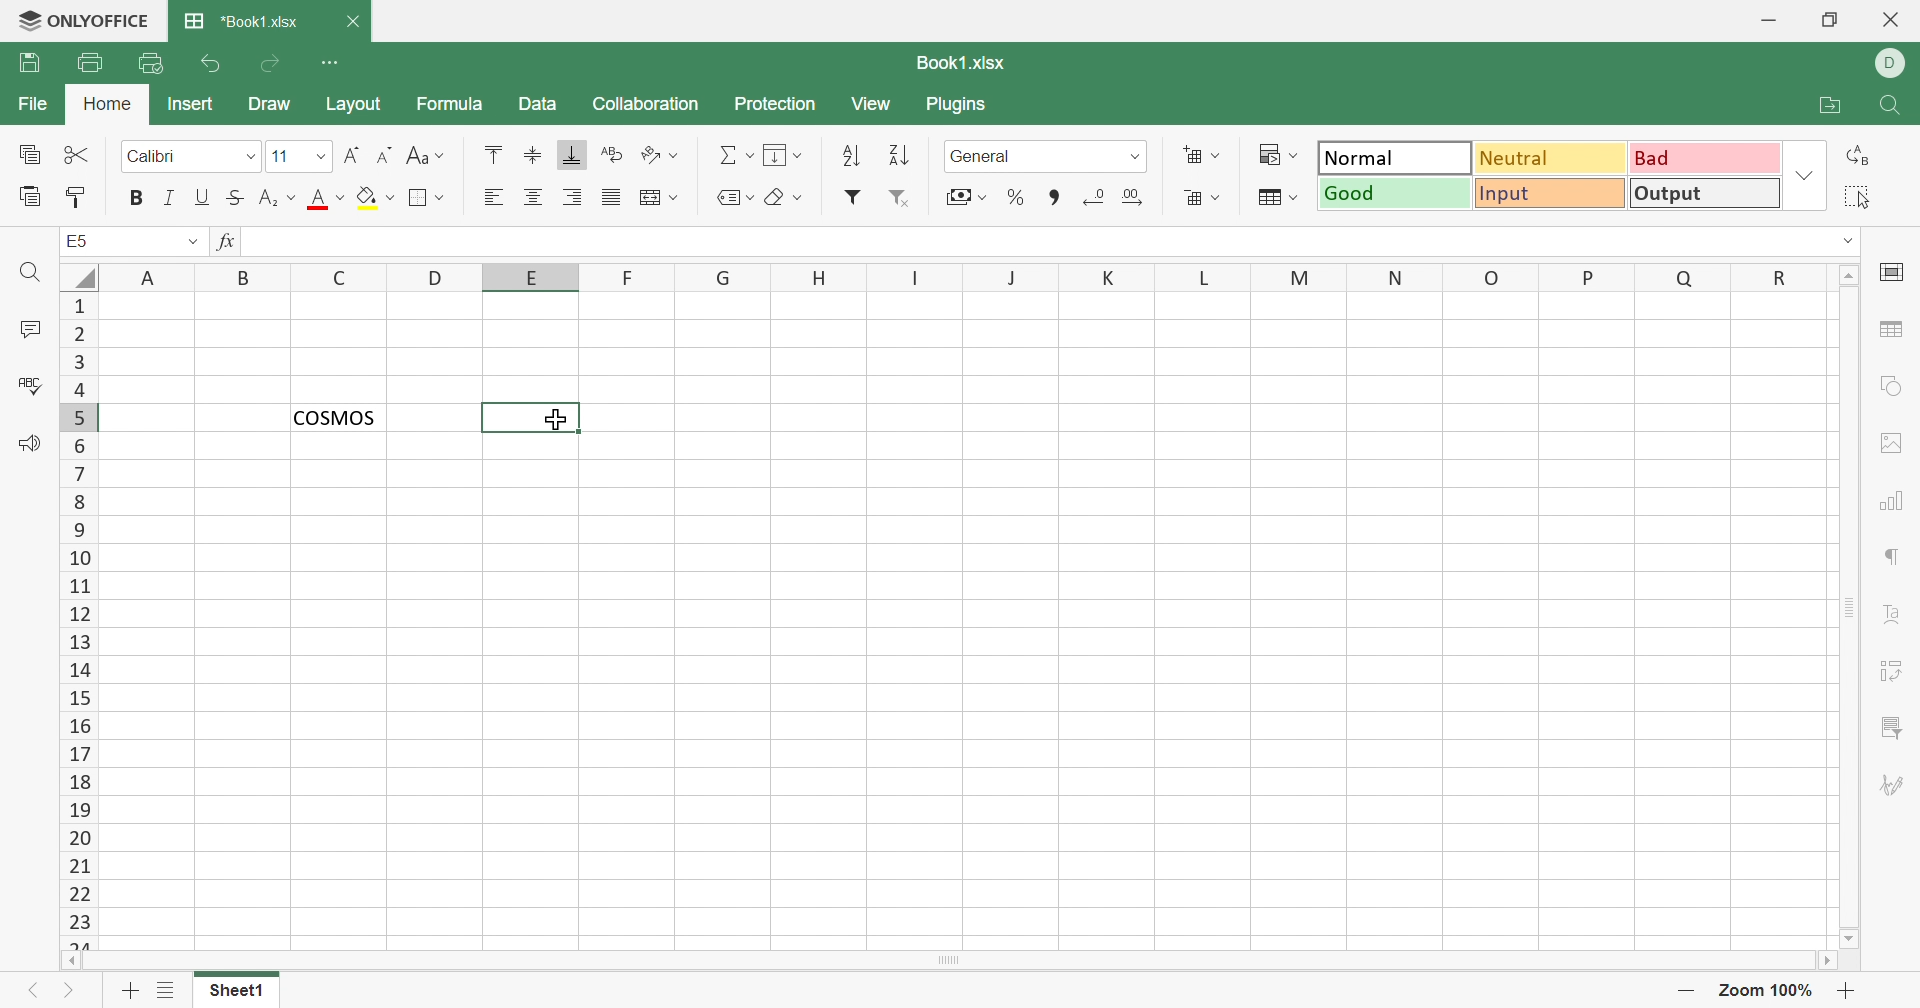  What do you see at coordinates (1017, 198) in the screenshot?
I see `Percent style` at bounding box center [1017, 198].